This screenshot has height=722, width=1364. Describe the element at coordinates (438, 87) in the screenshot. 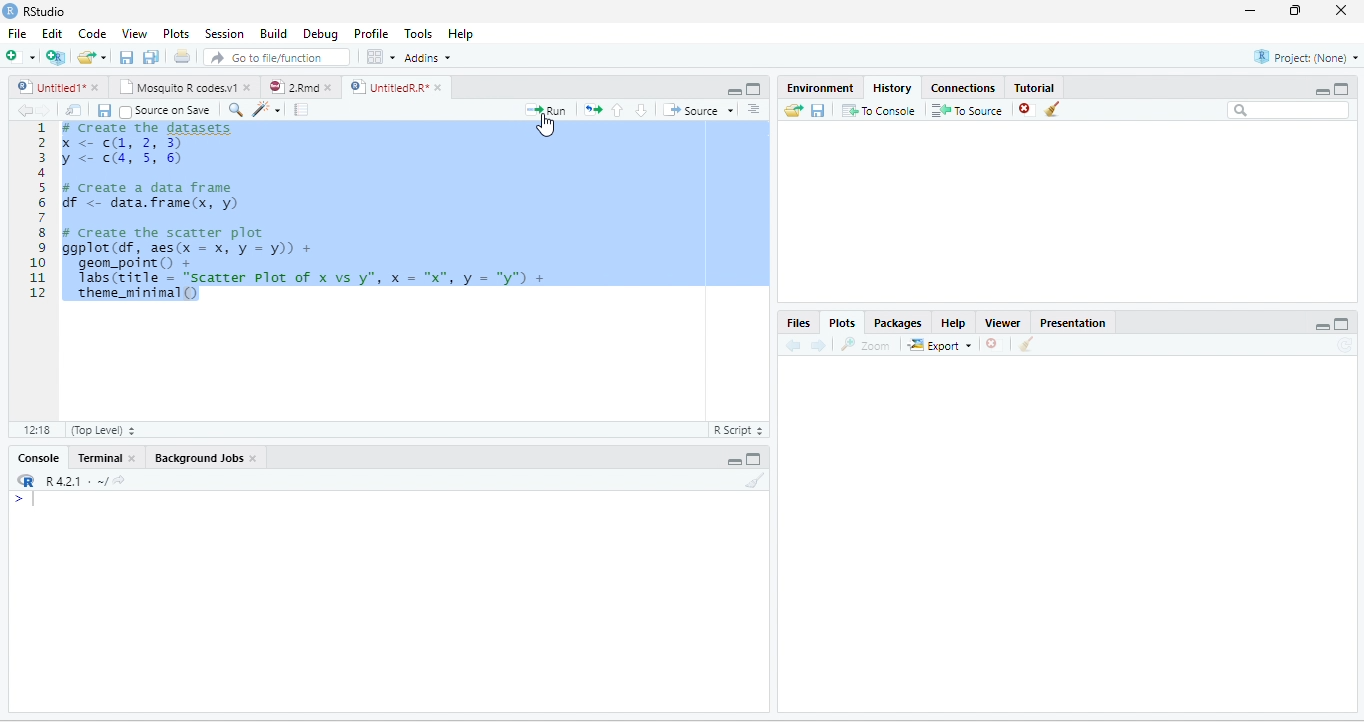

I see `close` at that location.